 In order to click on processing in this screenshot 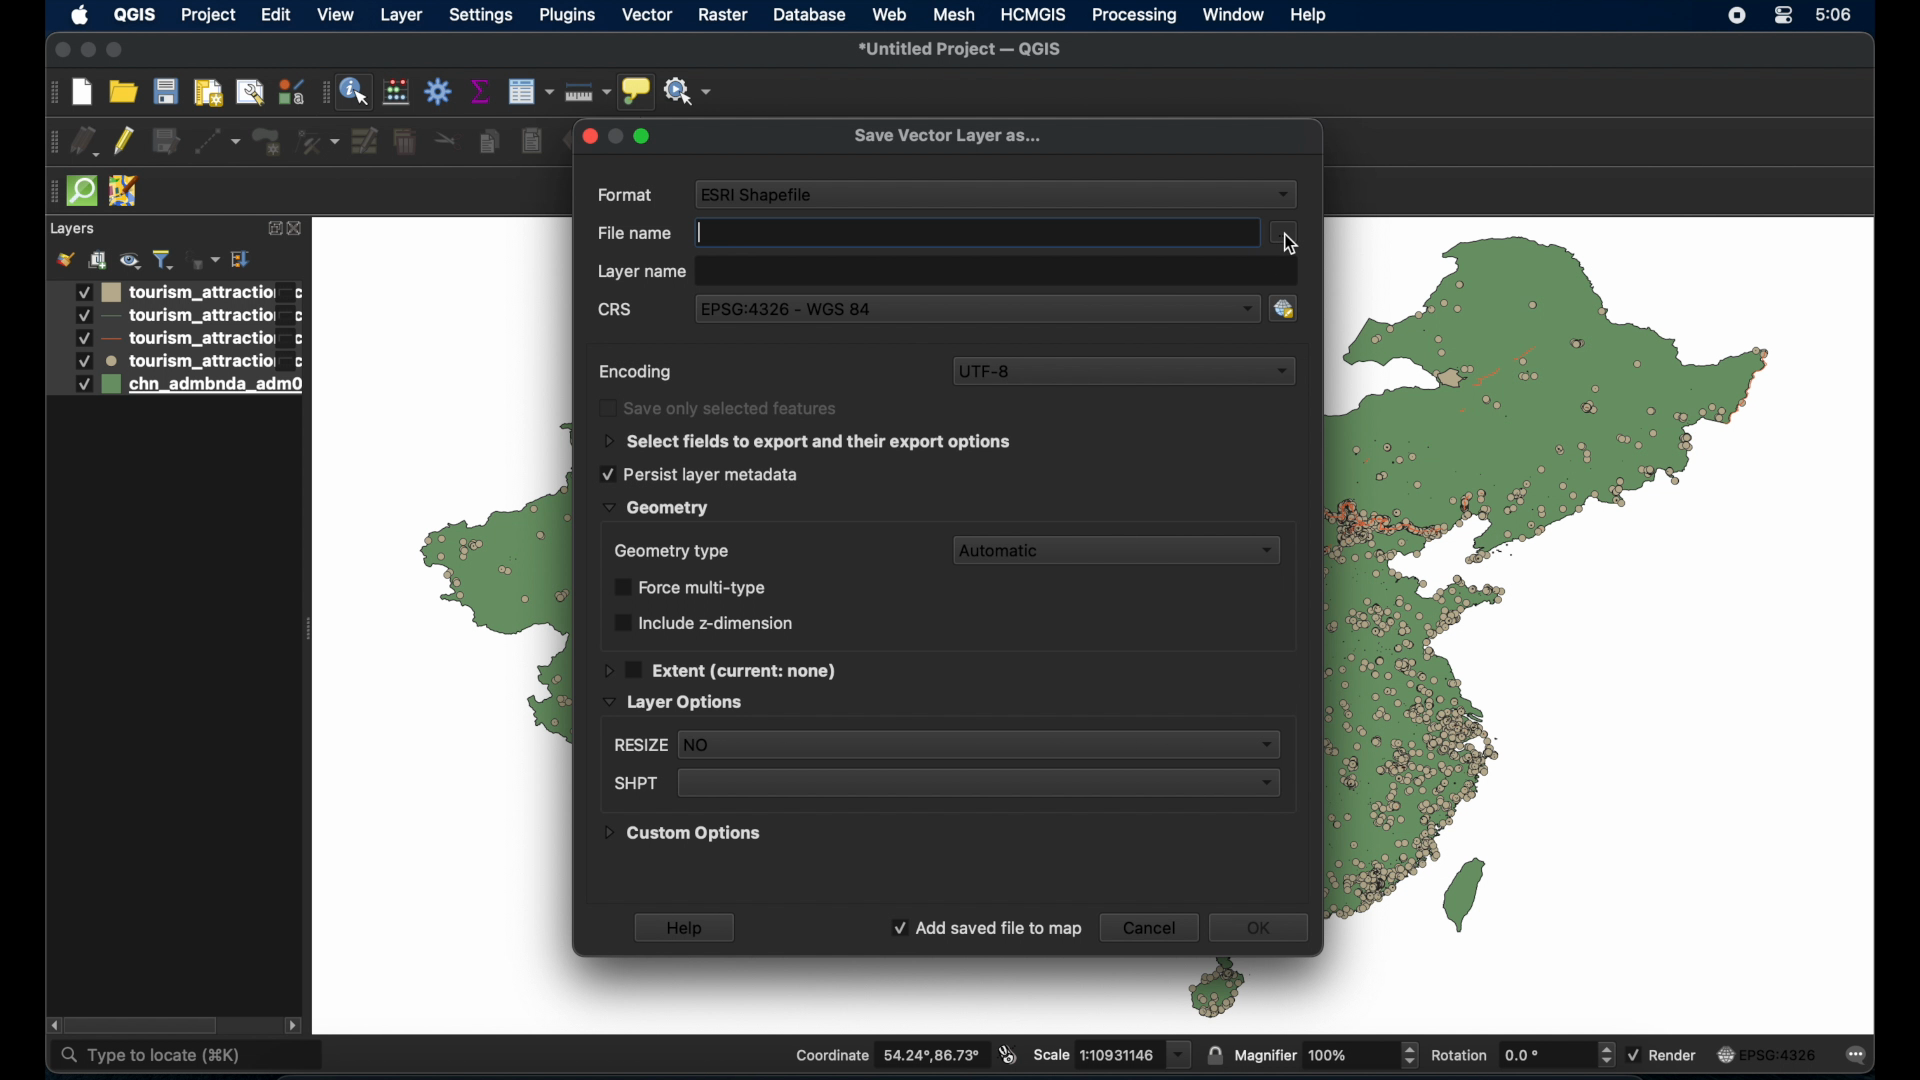, I will do `click(1133, 16)`.